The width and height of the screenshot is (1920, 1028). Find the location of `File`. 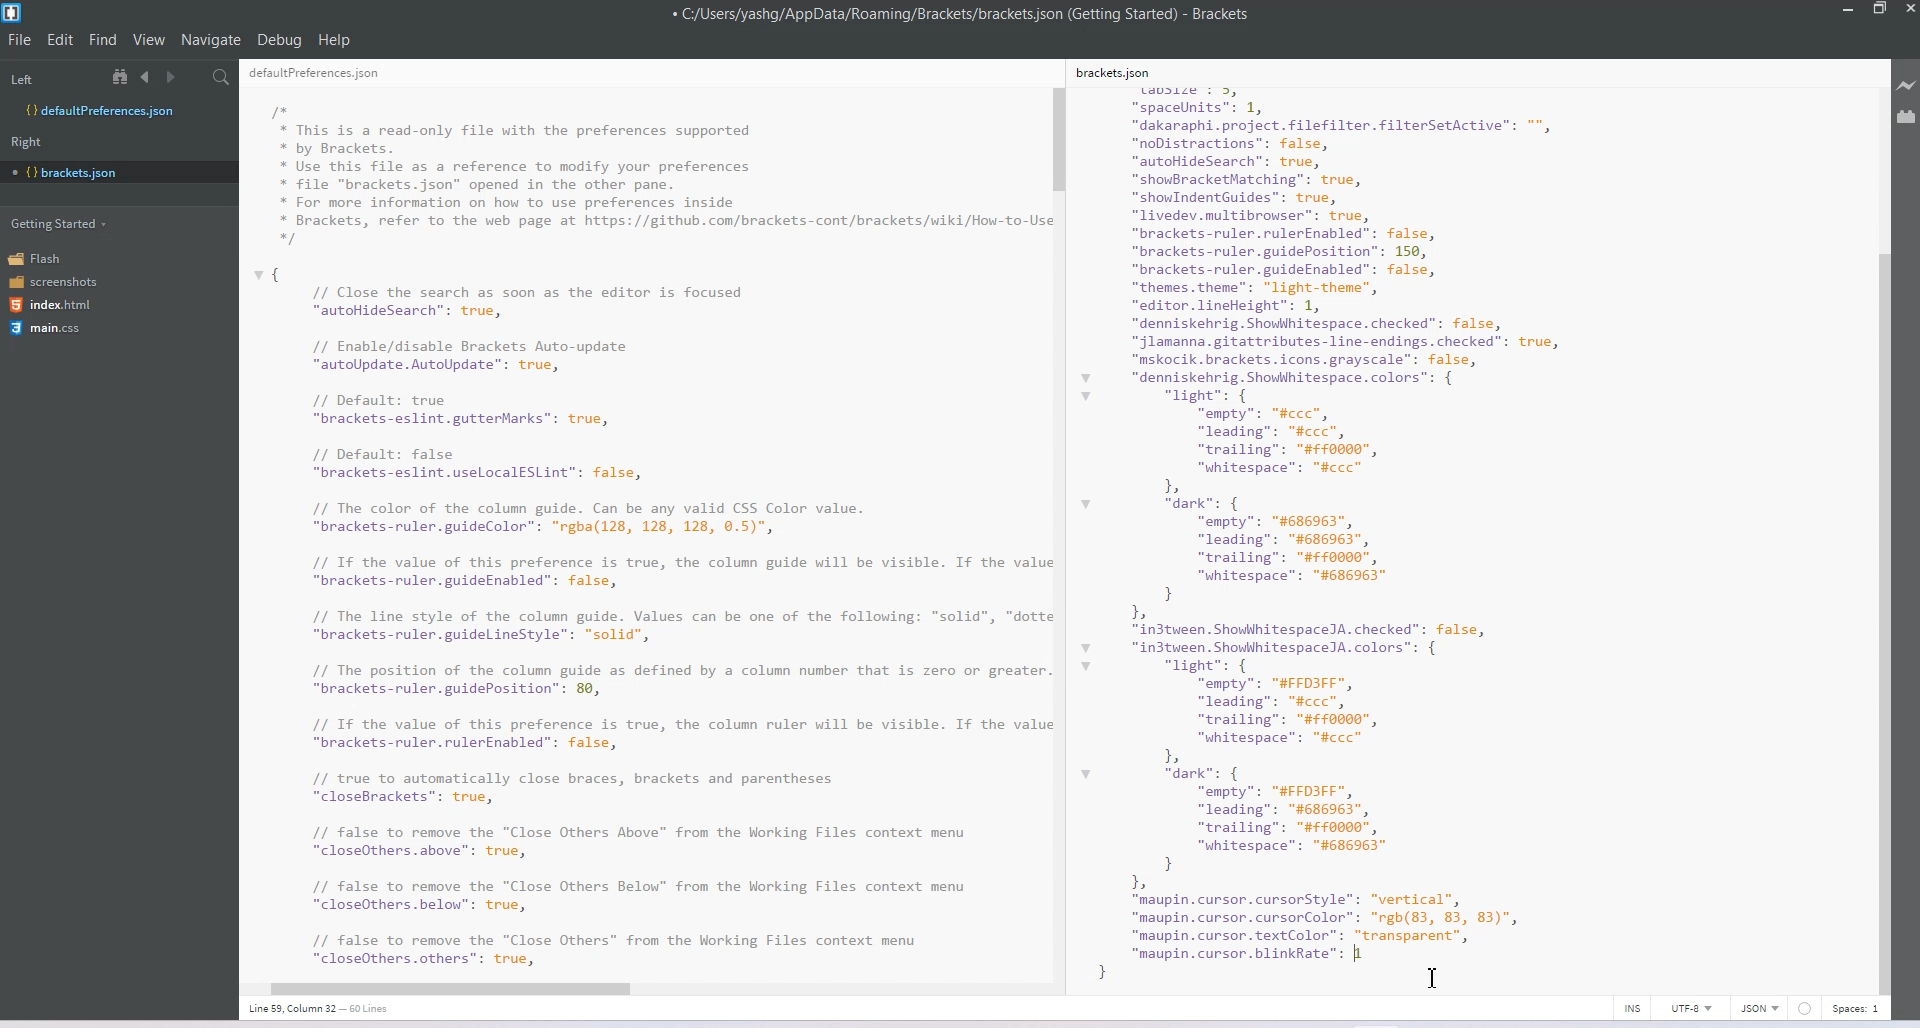

File is located at coordinates (20, 39).